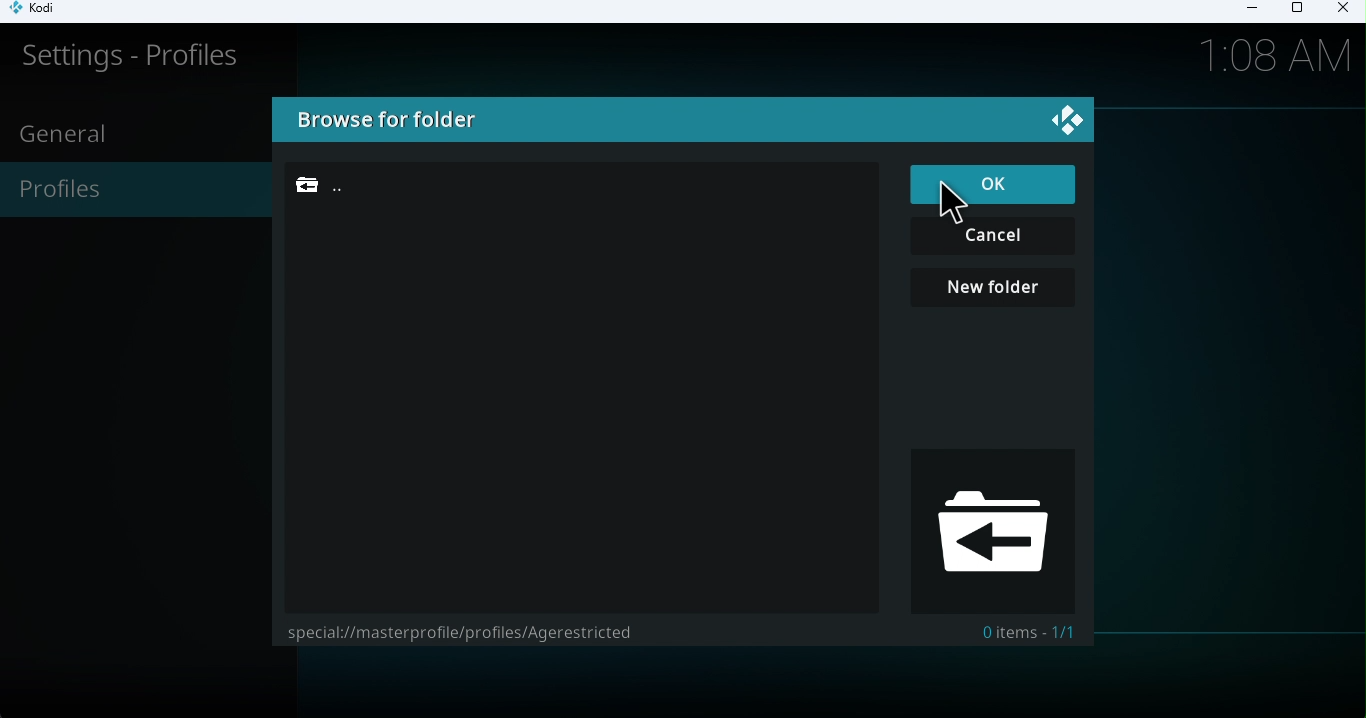 The height and width of the screenshot is (718, 1366). Describe the element at coordinates (1245, 11) in the screenshot. I see `Minimize` at that location.